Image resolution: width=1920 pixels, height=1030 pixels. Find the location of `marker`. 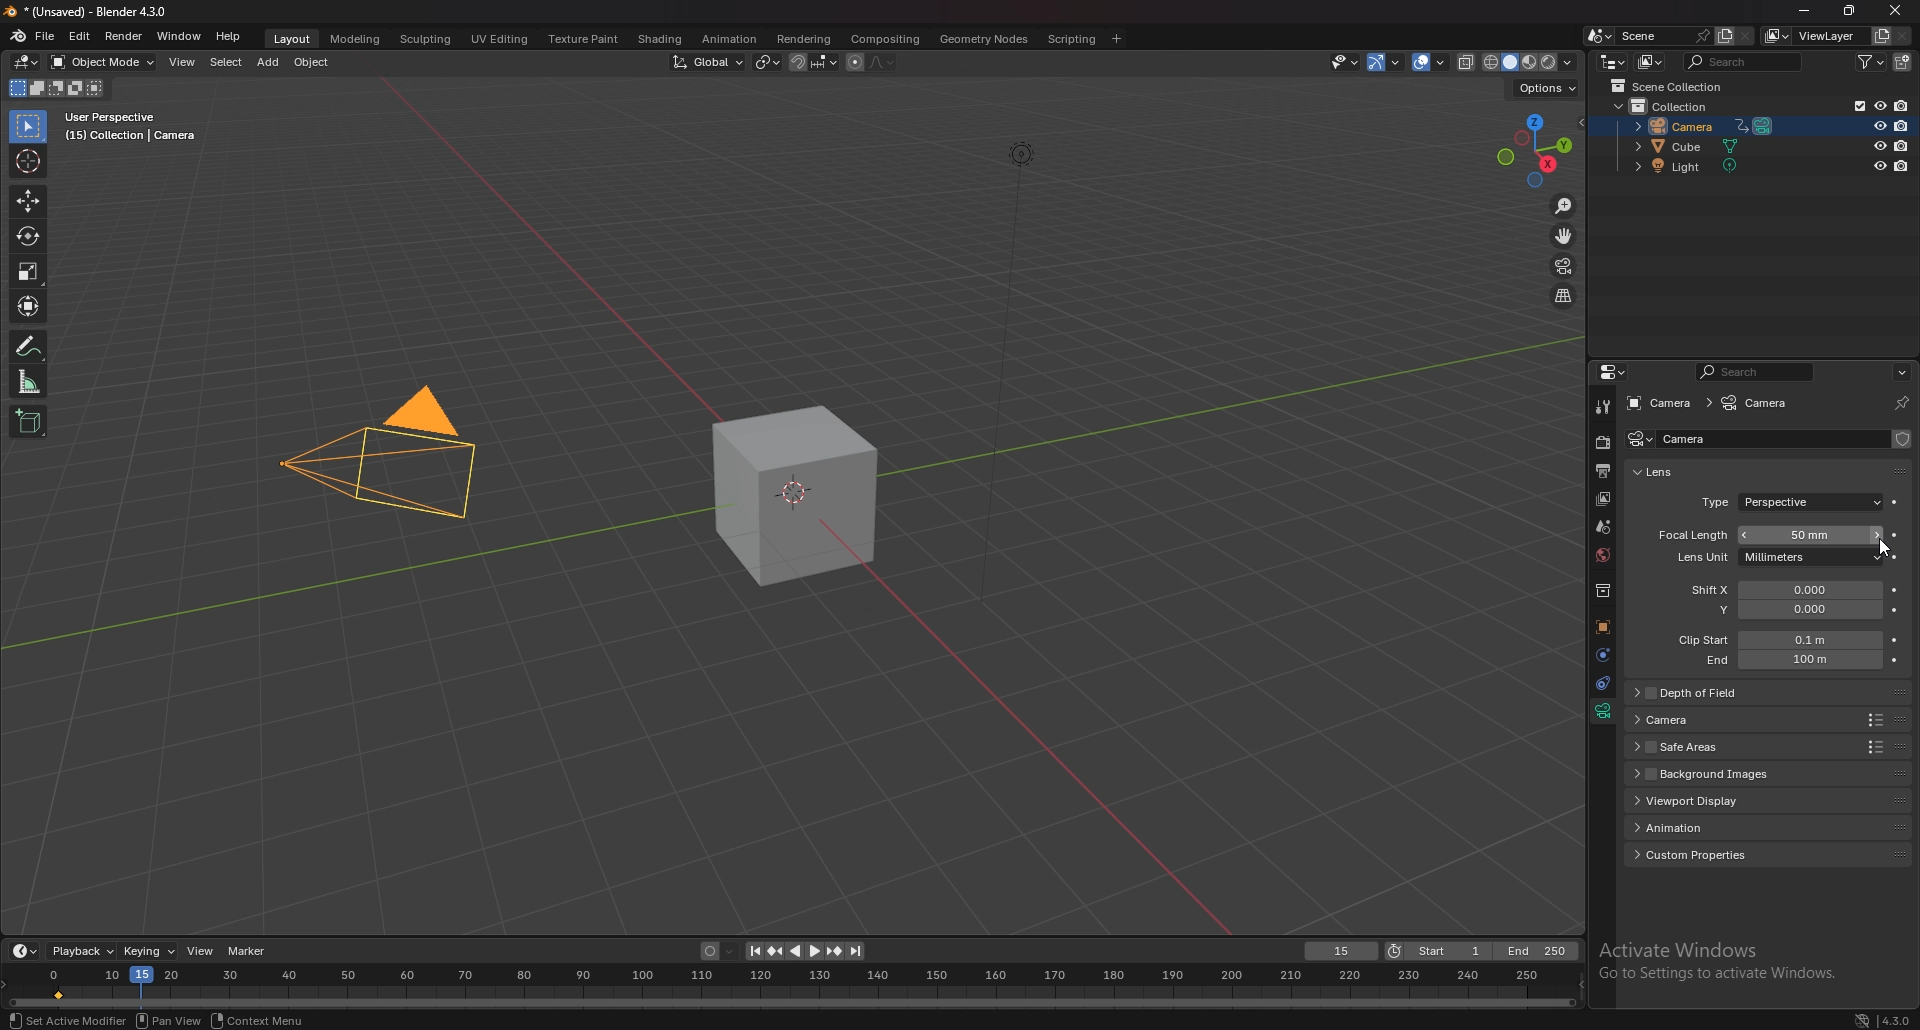

marker is located at coordinates (249, 951).